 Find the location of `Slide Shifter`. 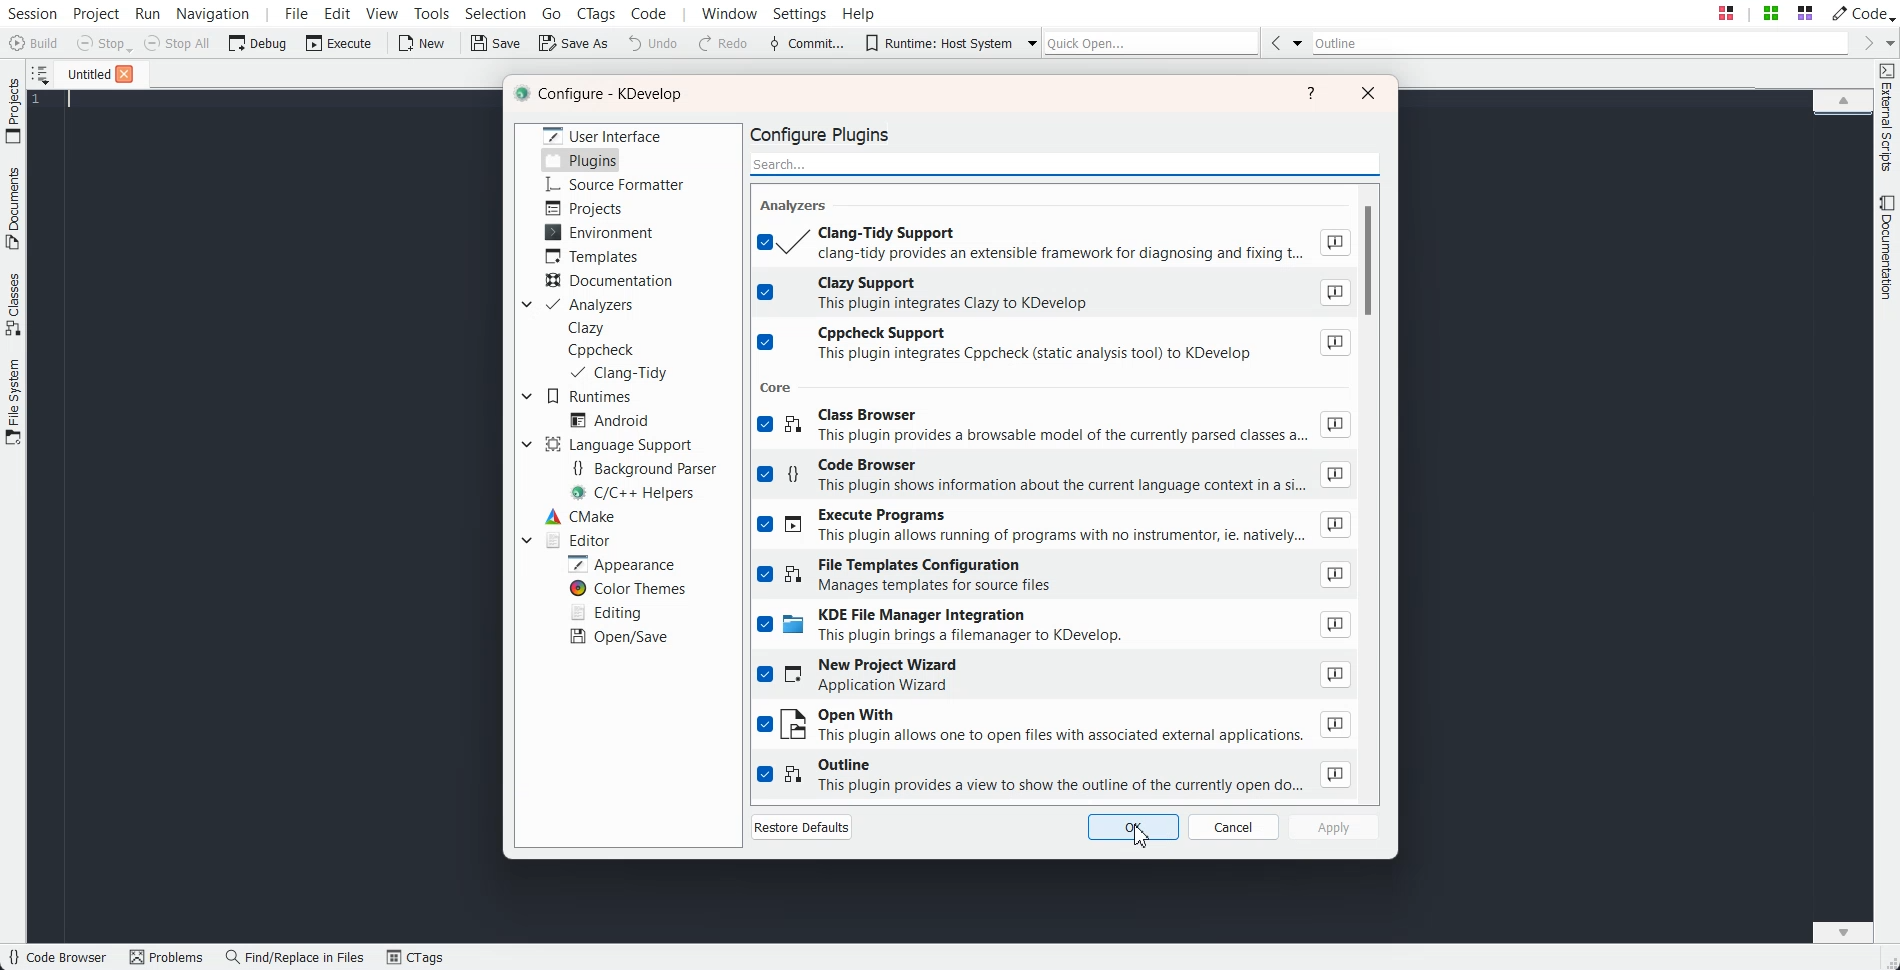

Slide Shifter is located at coordinates (1888, 960).